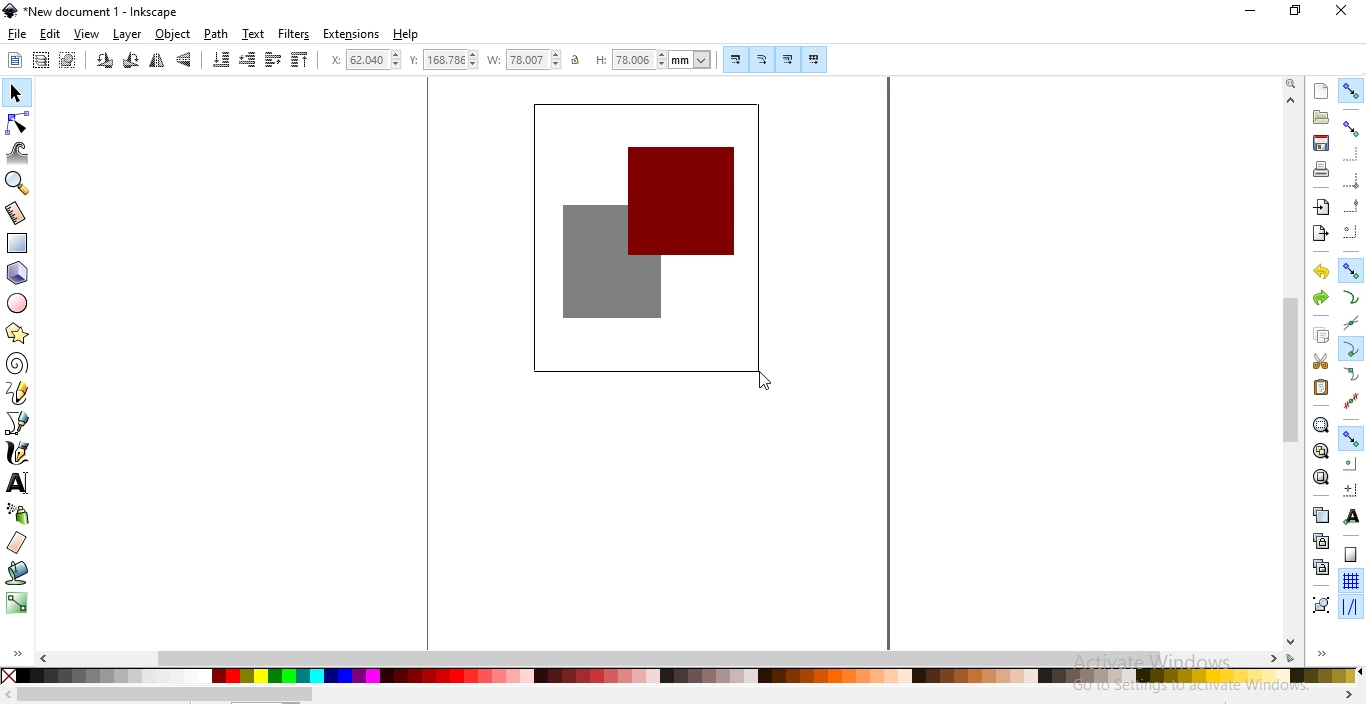  What do you see at coordinates (16, 59) in the screenshot?
I see `select all objects or nodes` at bounding box center [16, 59].